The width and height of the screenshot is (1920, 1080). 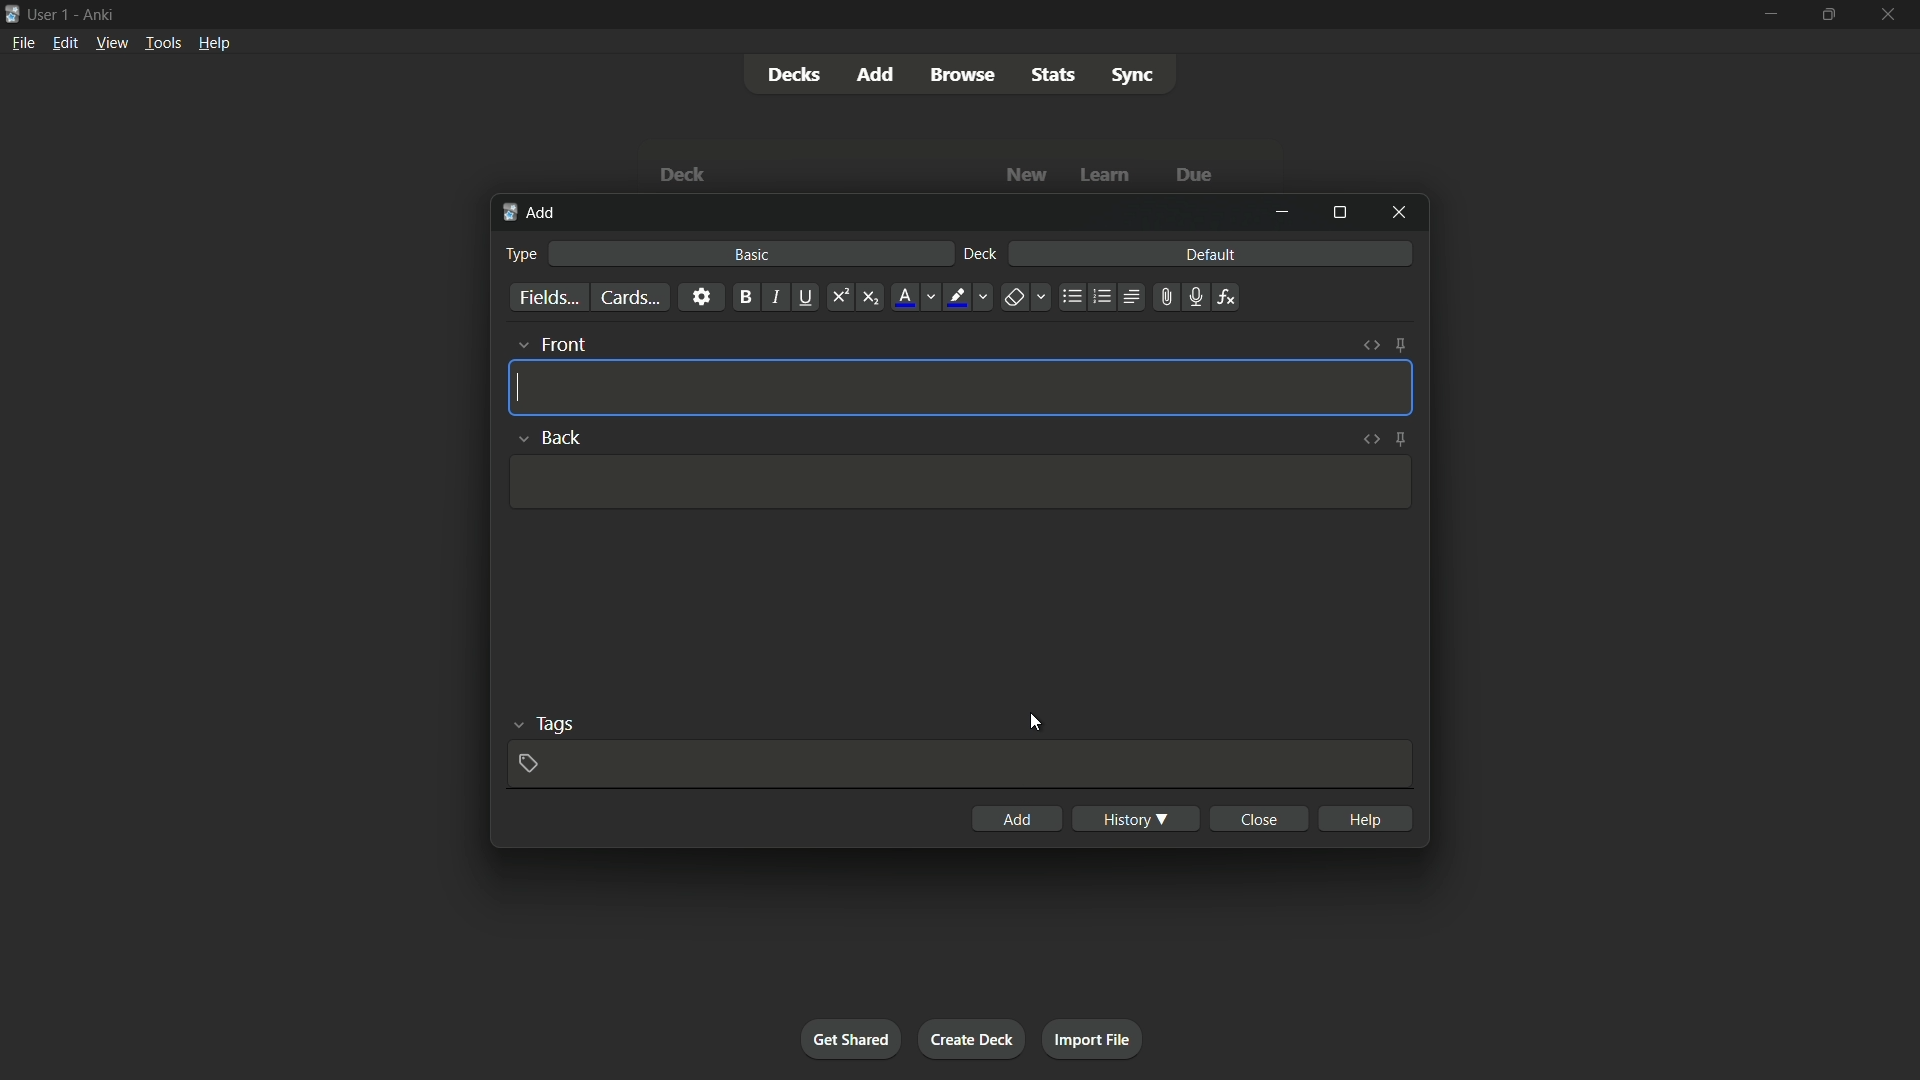 I want to click on unordered list, so click(x=1073, y=297).